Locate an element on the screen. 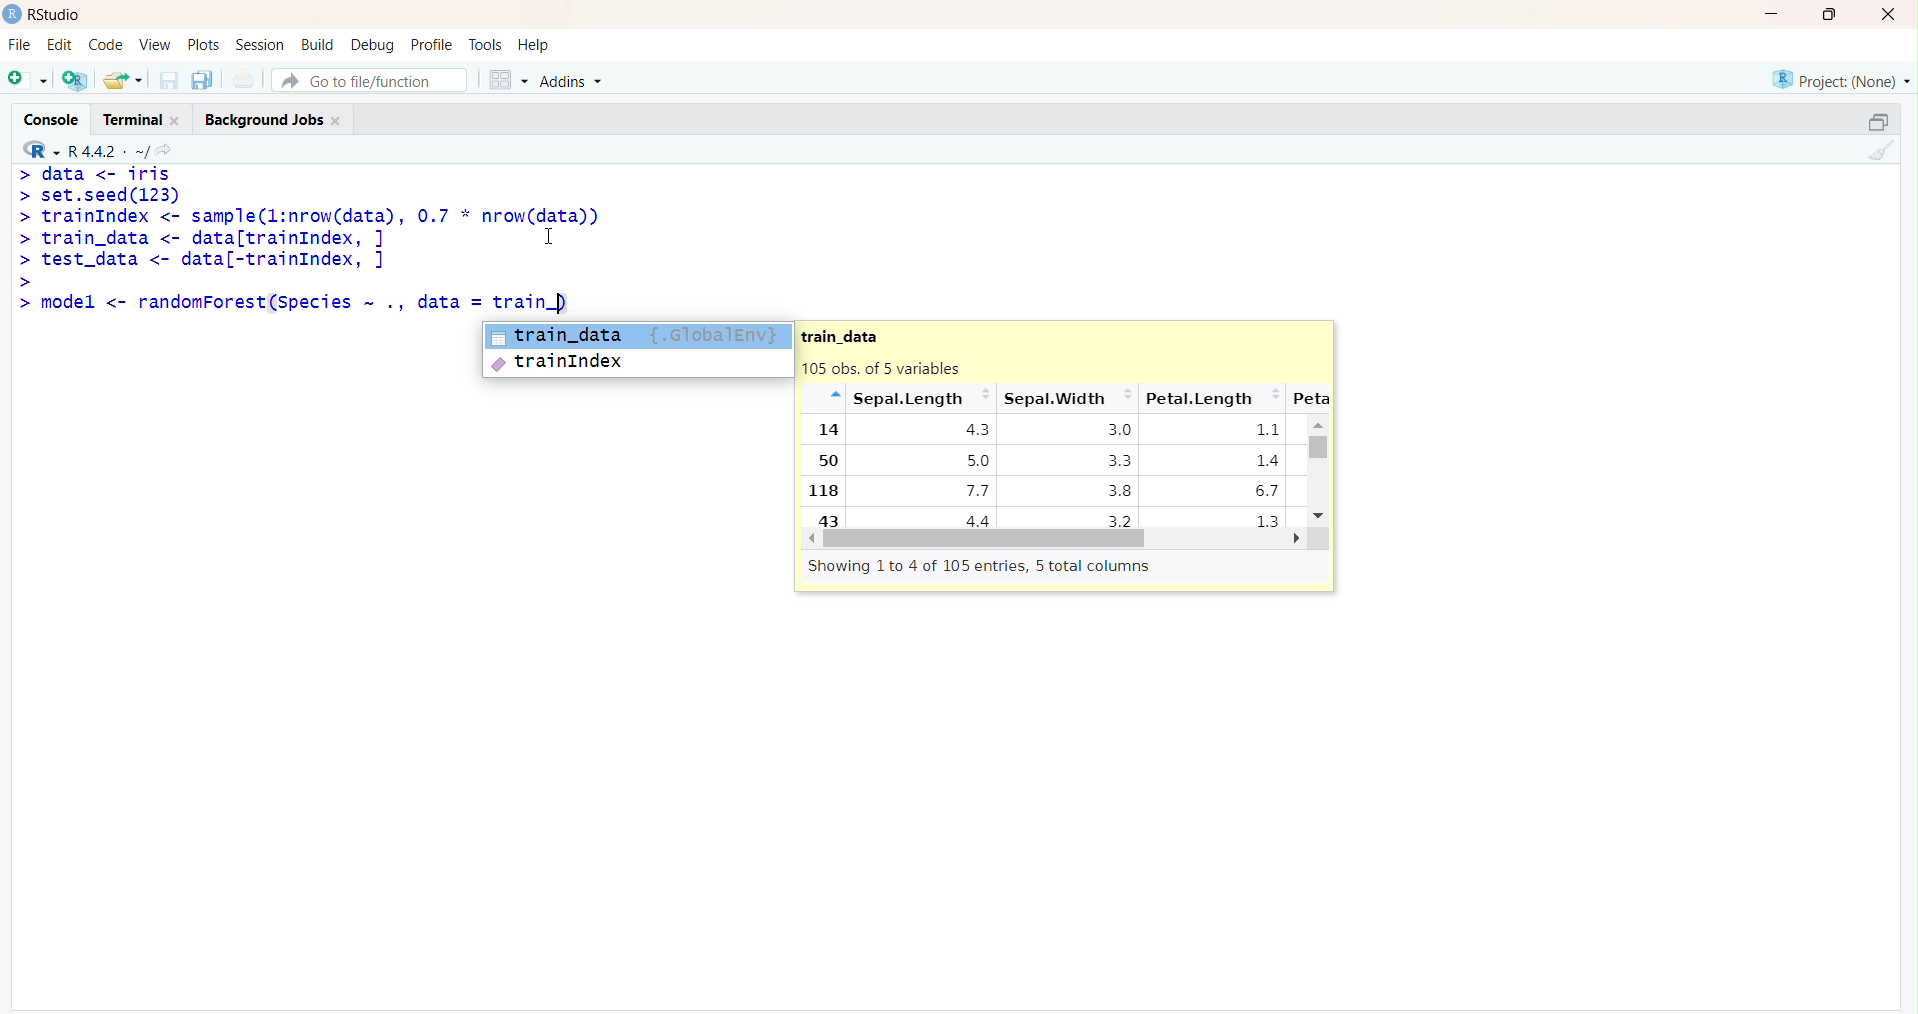 The width and height of the screenshot is (1918, 1014). R.4.4.2. ~/ is located at coordinates (110, 148).